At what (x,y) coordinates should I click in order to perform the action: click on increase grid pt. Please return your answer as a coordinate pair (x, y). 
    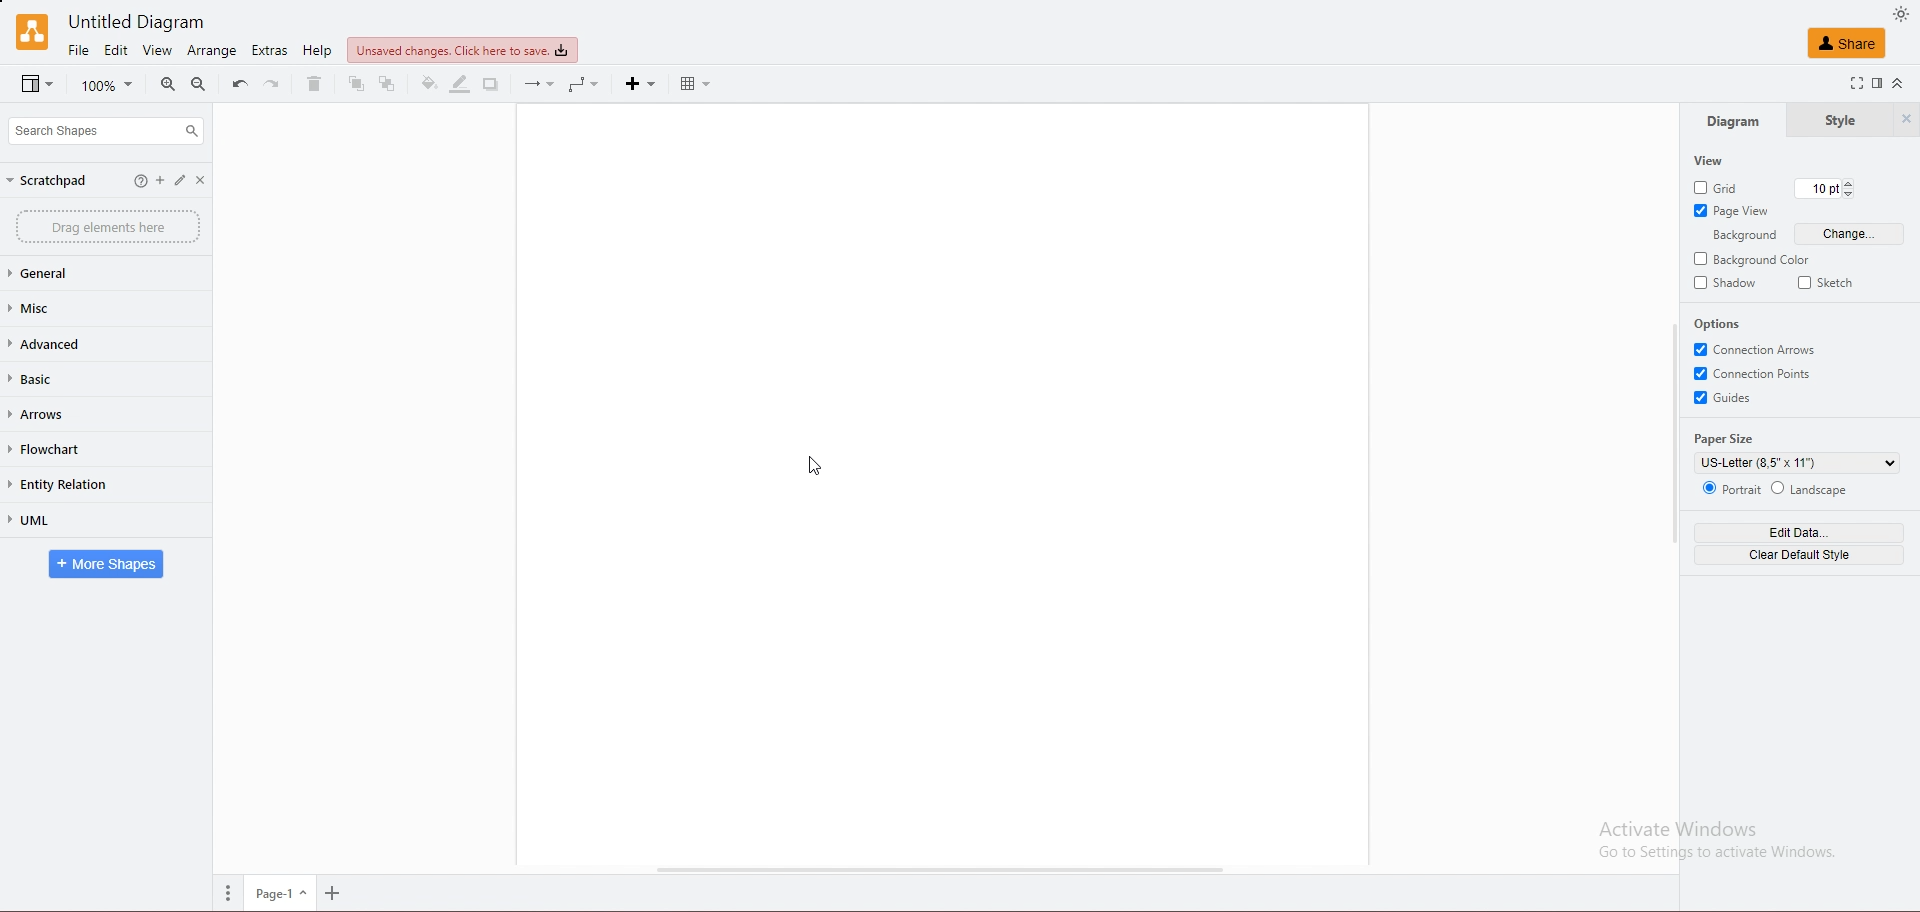
    Looking at the image, I should click on (1849, 181).